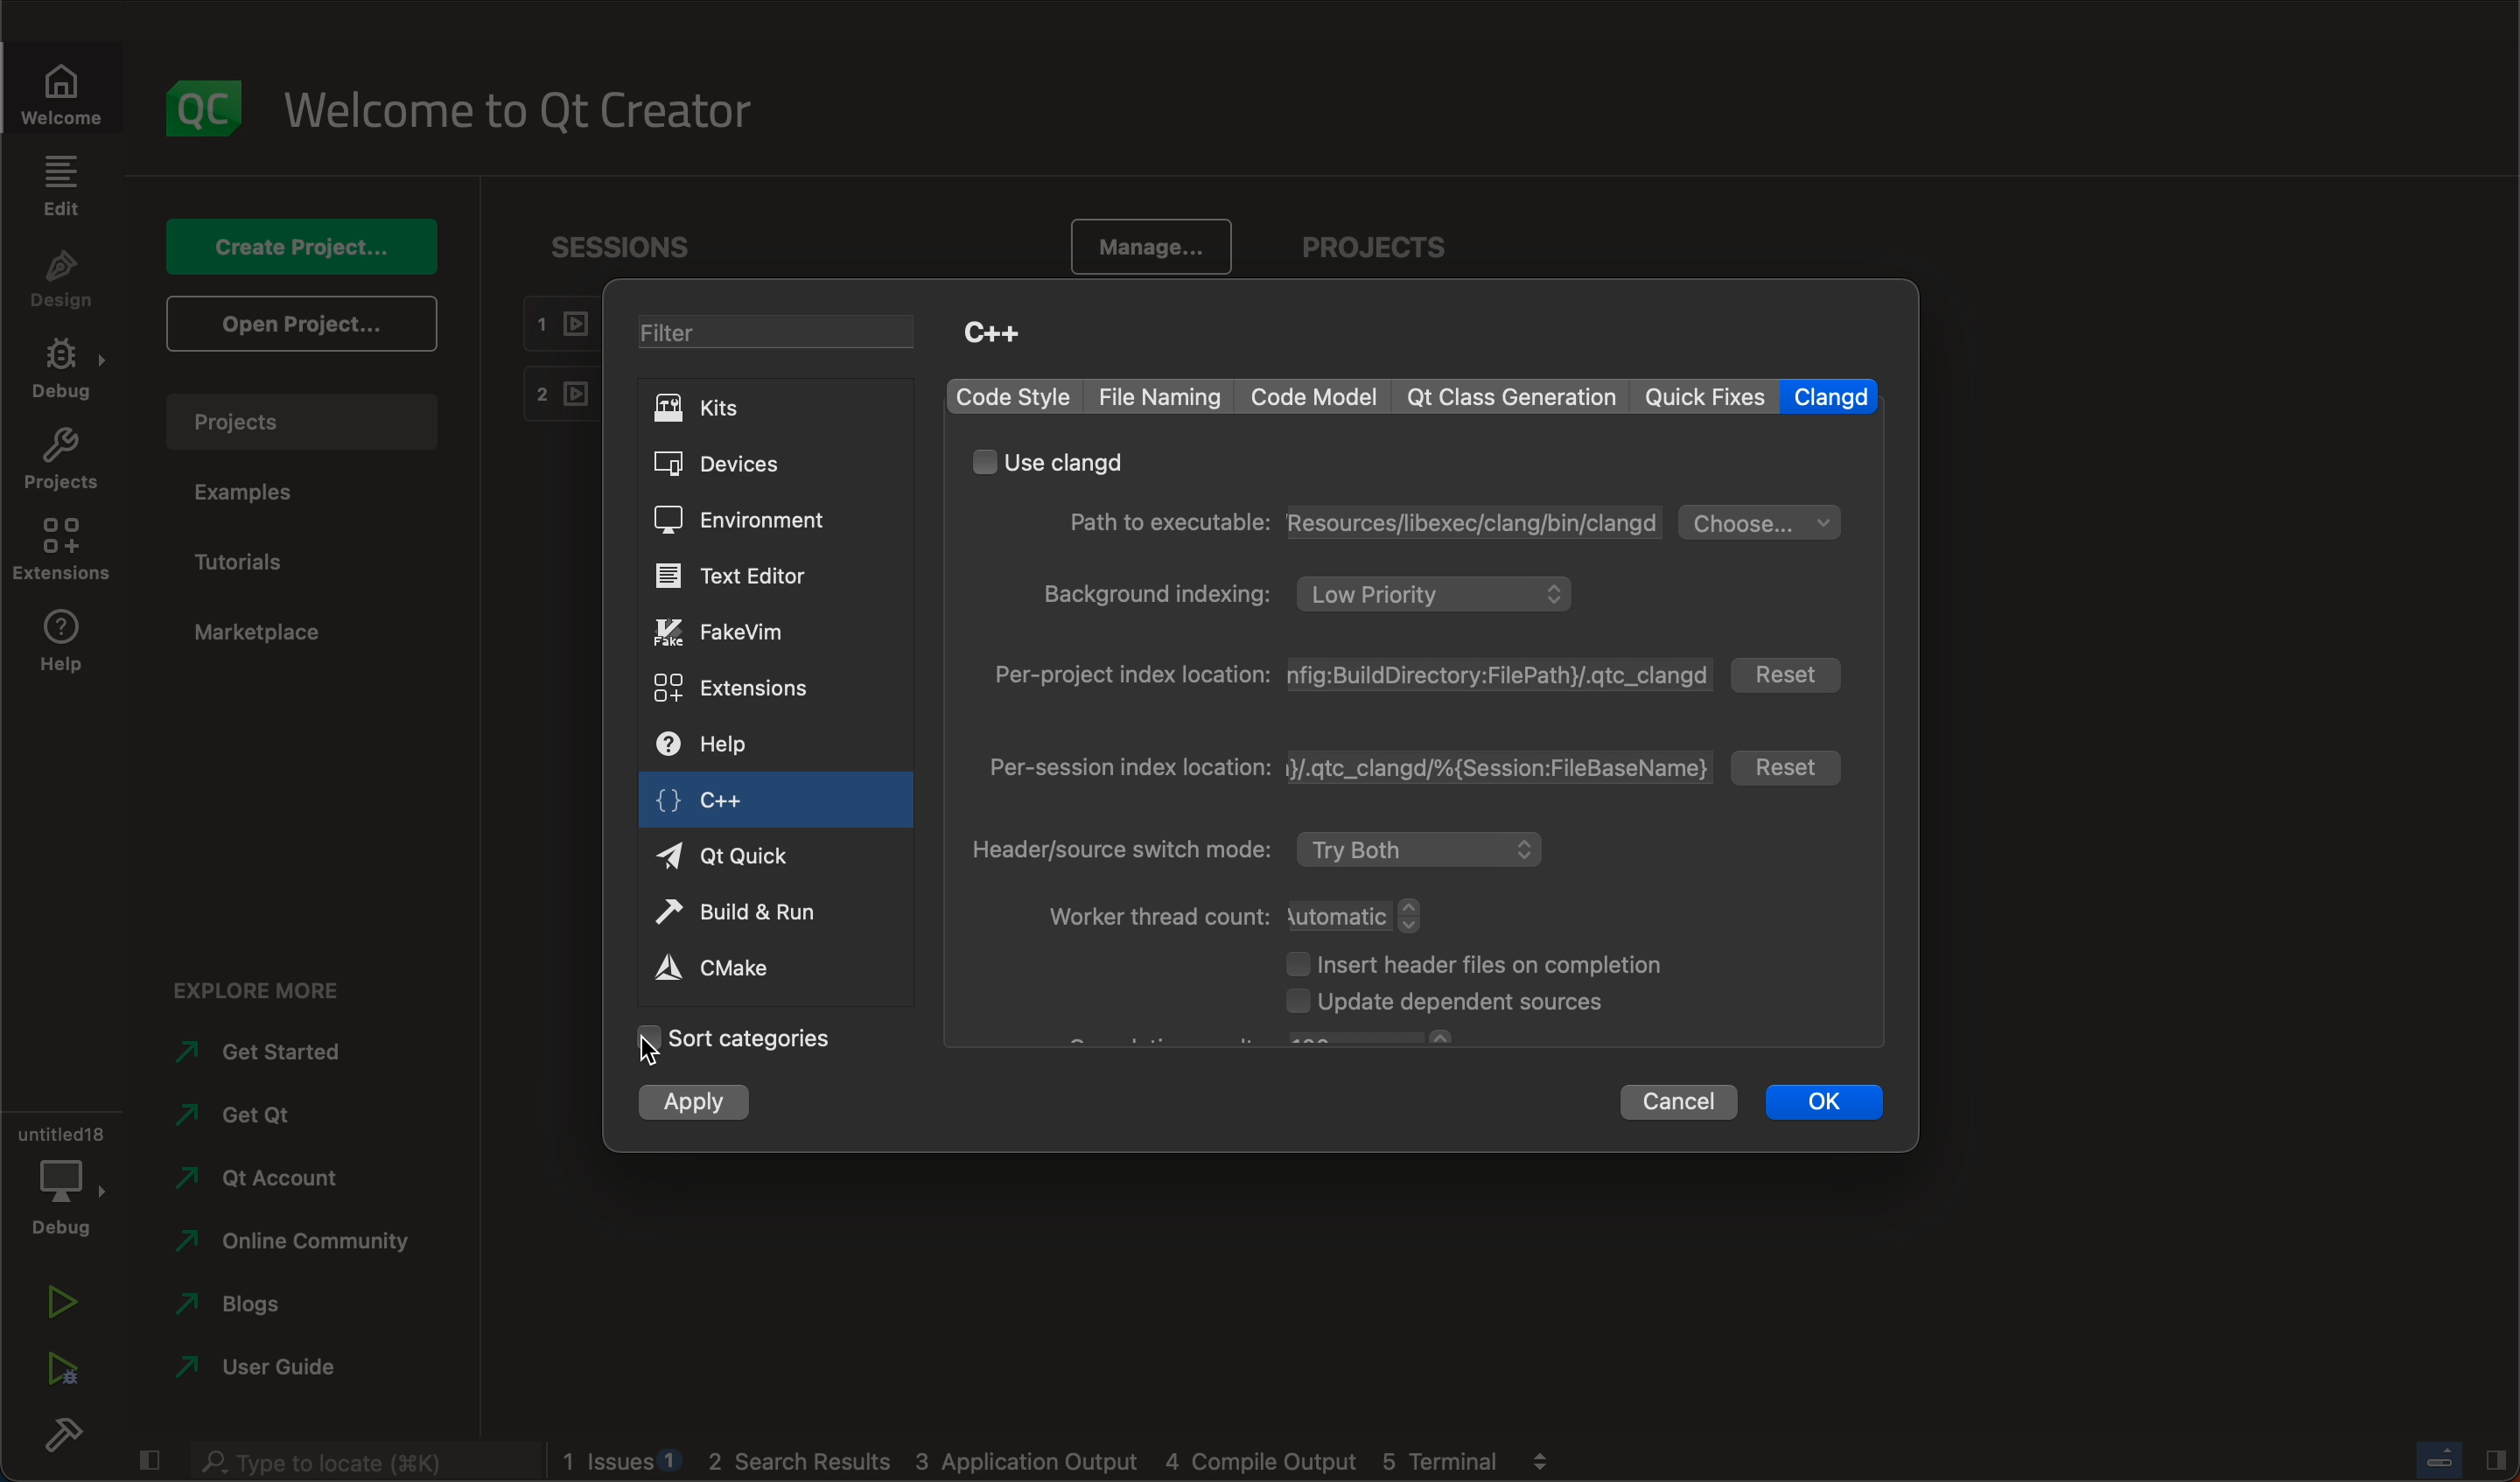 Image resolution: width=2520 pixels, height=1482 pixels. I want to click on extentions, so click(746, 690).